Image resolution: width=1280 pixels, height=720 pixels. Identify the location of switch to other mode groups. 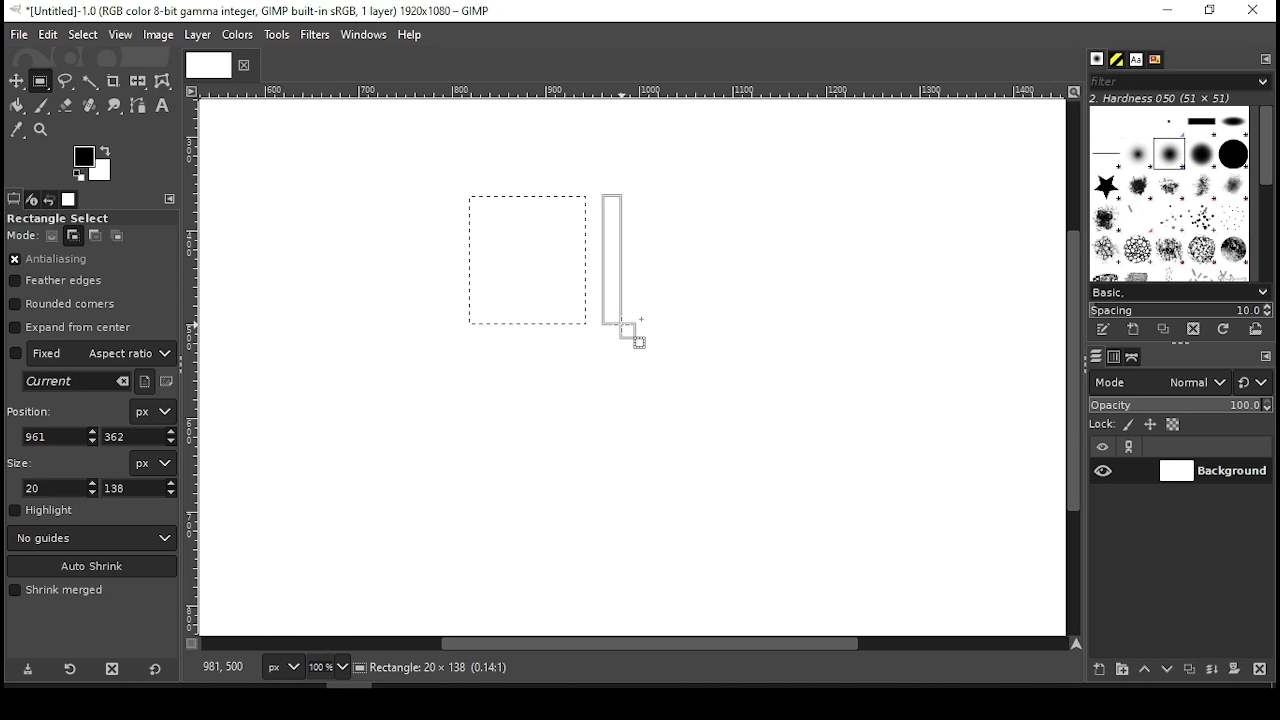
(1252, 384).